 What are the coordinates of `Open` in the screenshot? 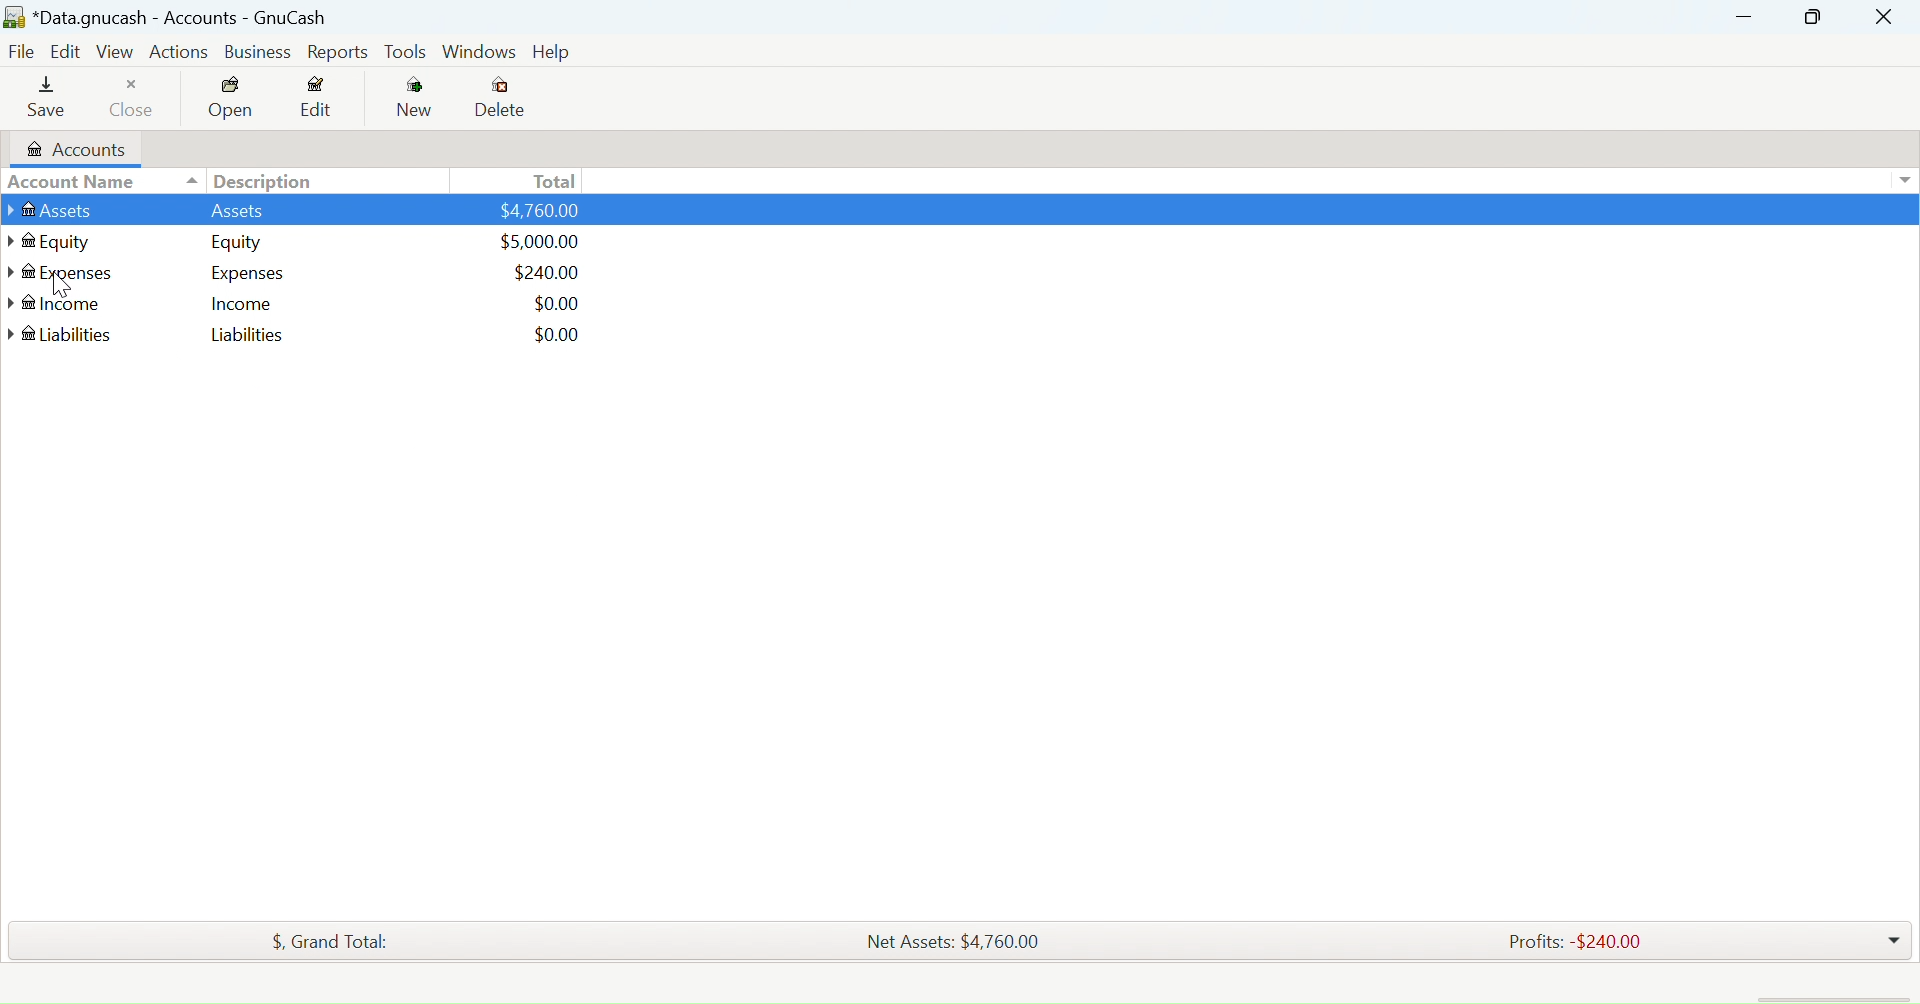 It's located at (230, 99).